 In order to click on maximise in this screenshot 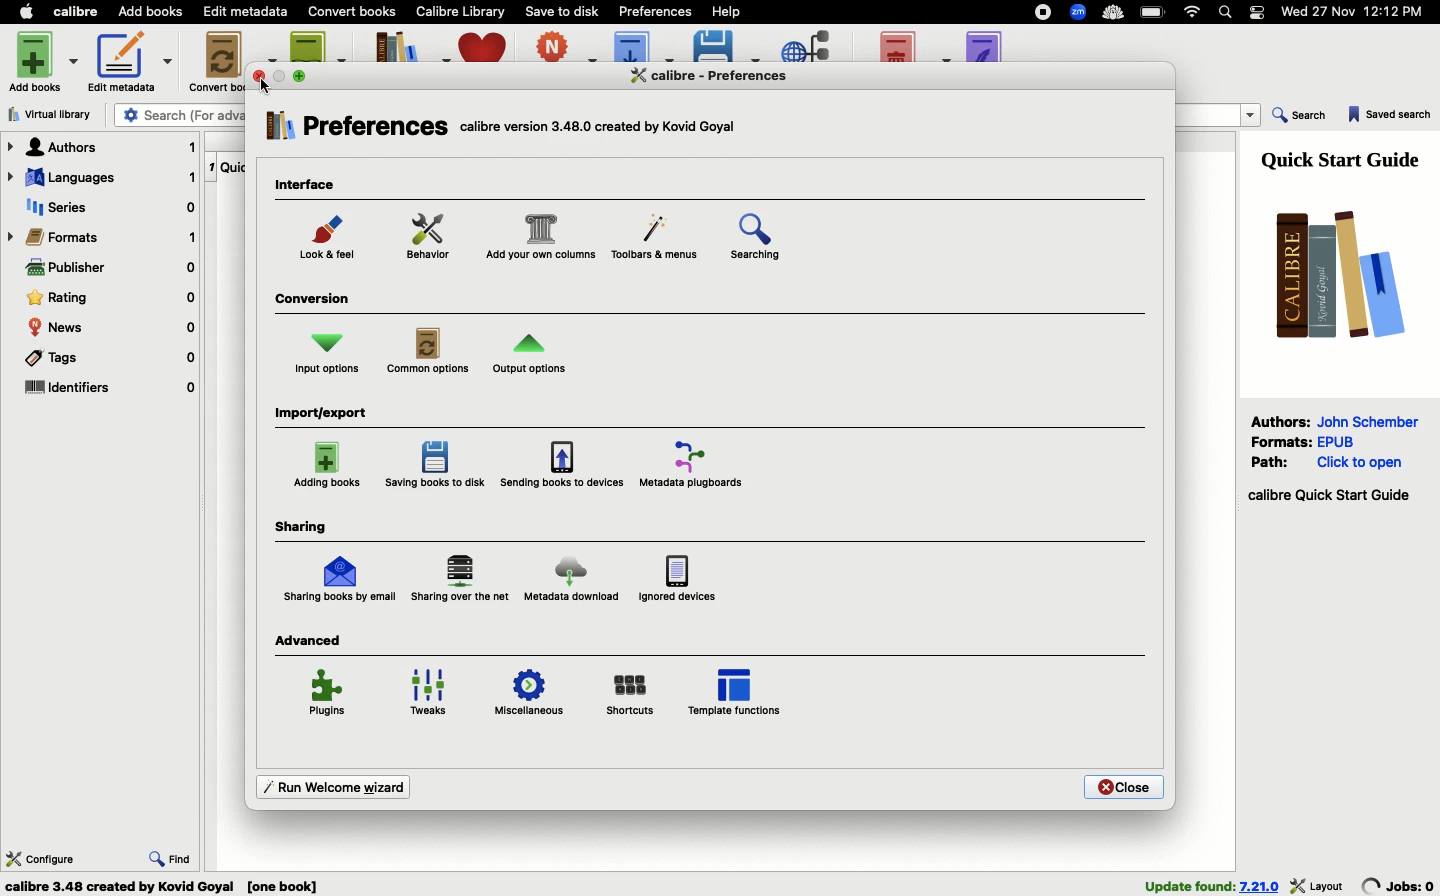, I will do `click(302, 75)`.